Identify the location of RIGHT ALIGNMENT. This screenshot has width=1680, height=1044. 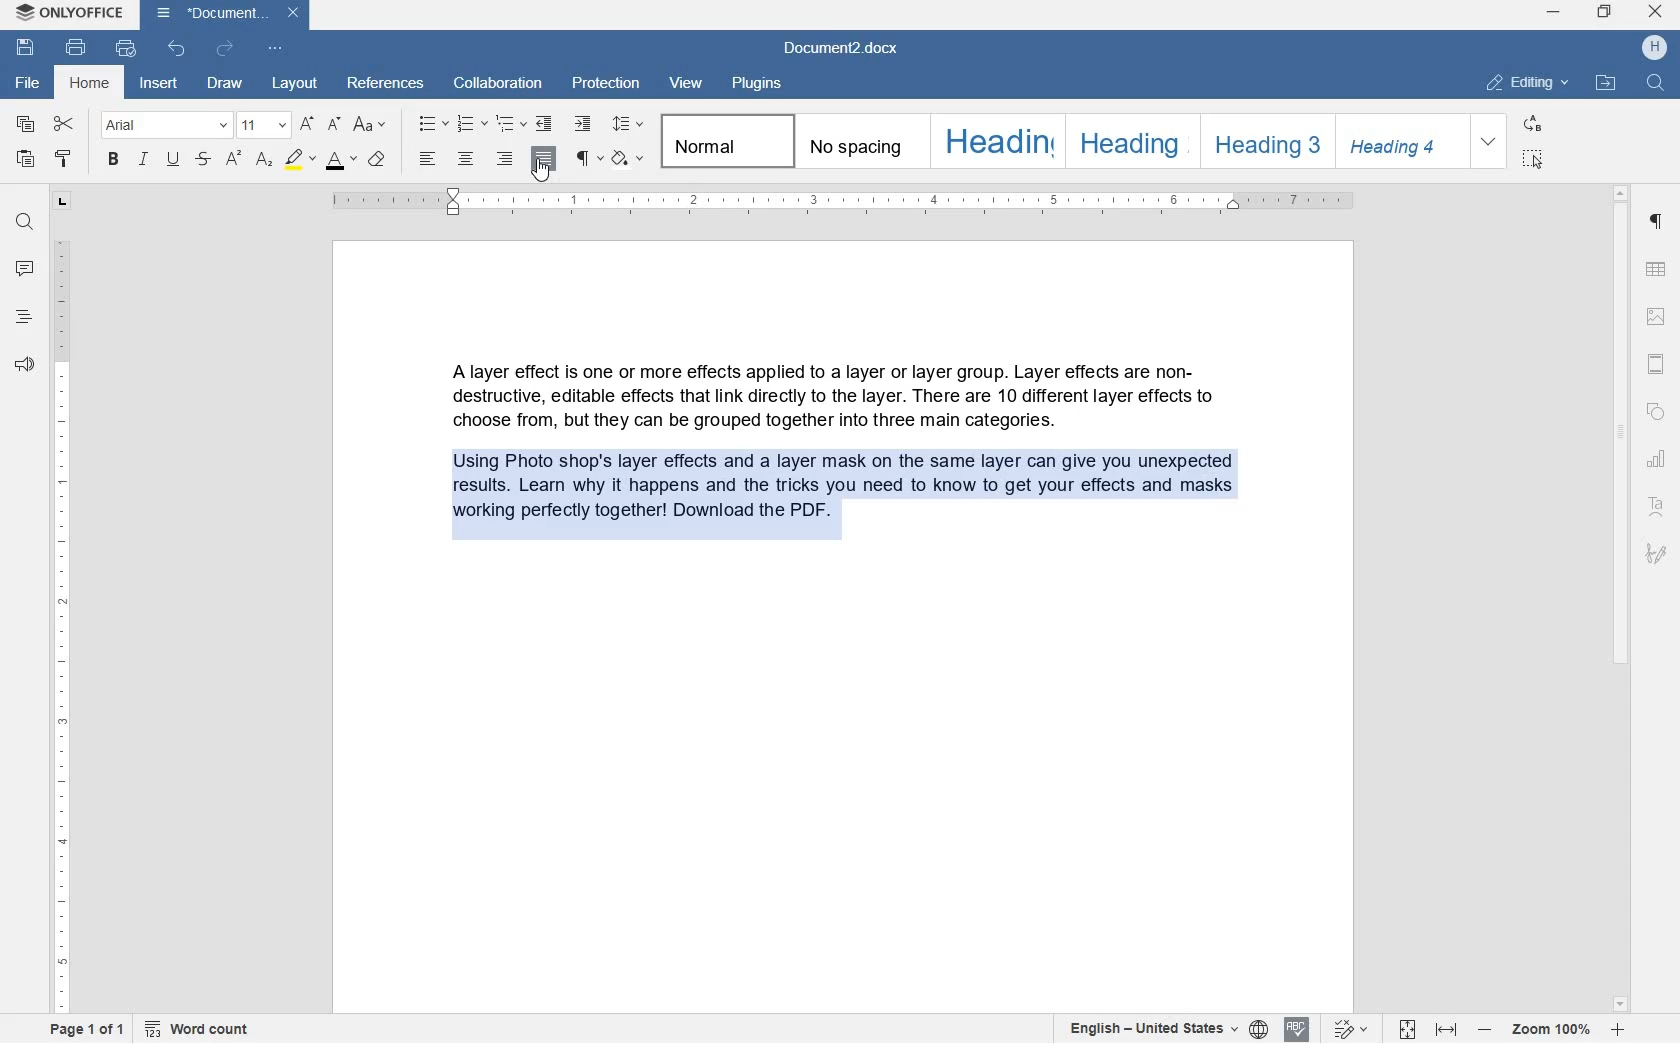
(505, 159).